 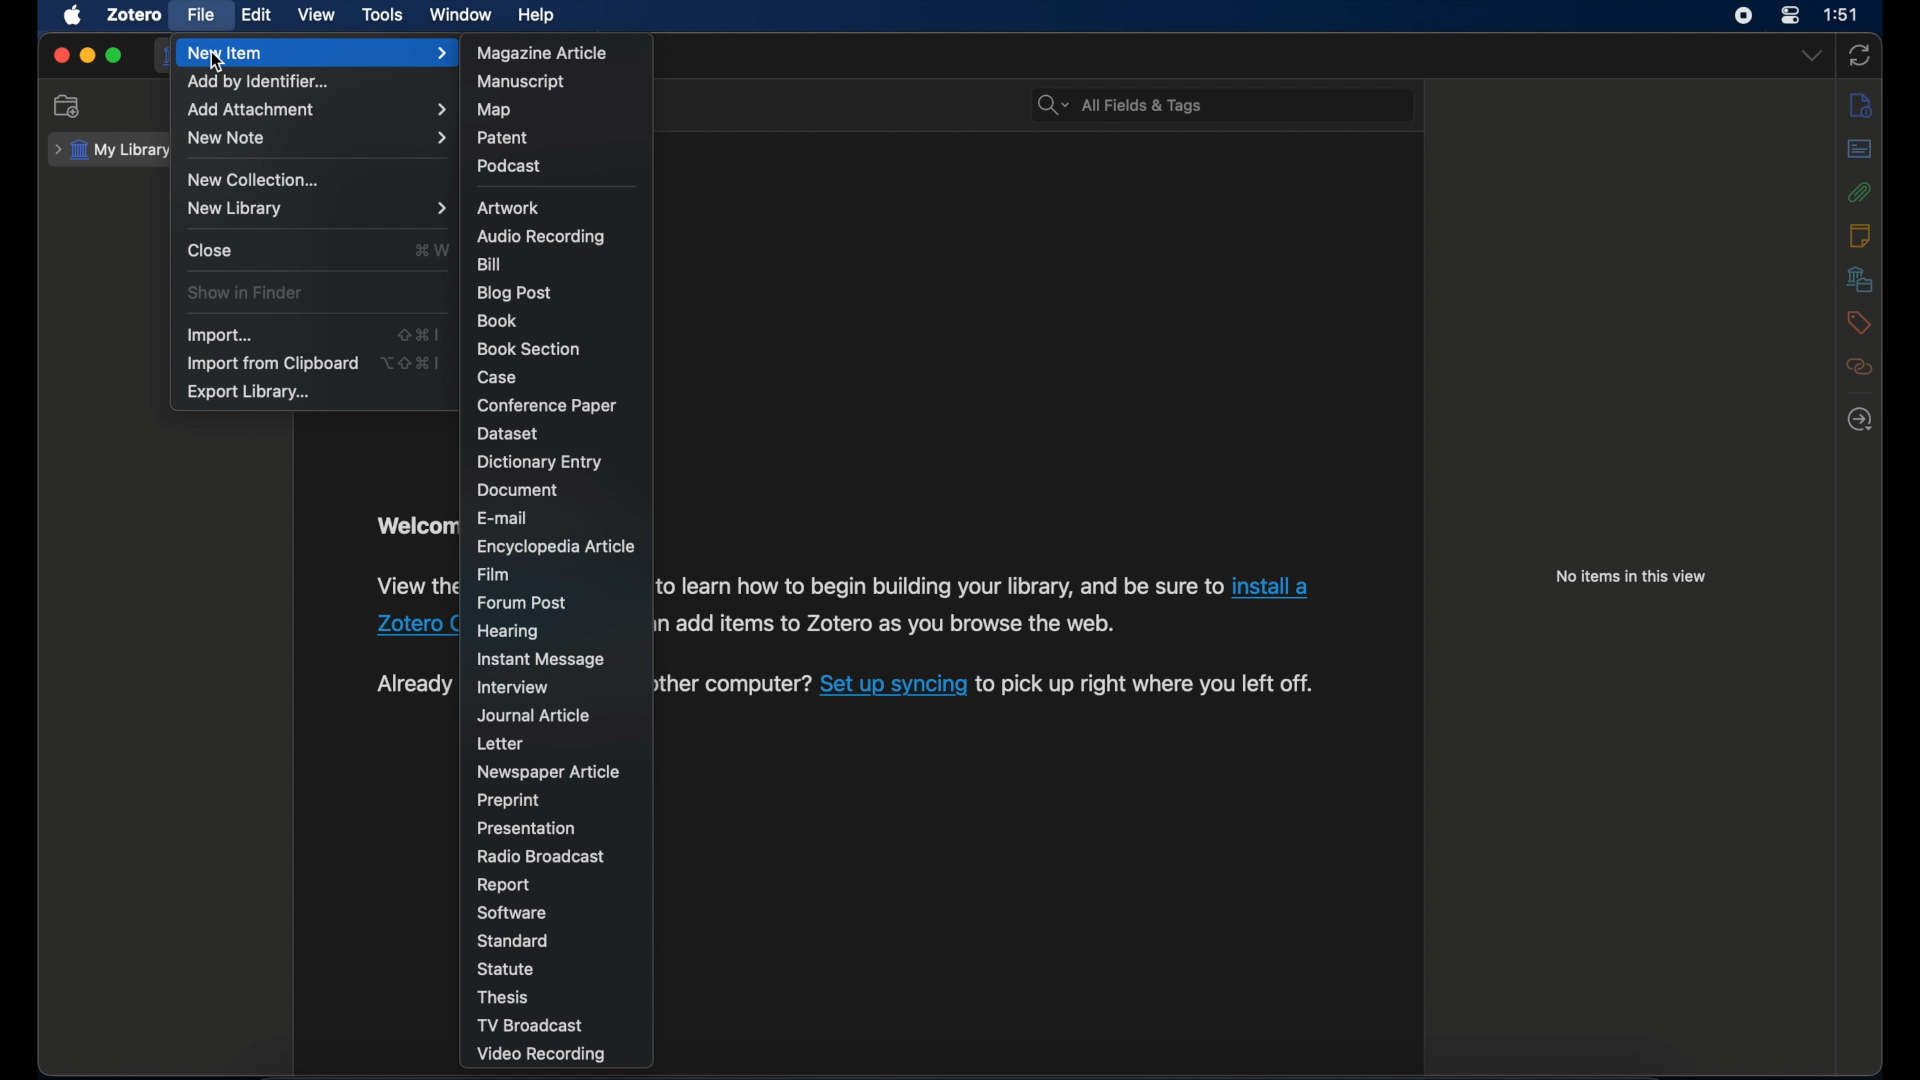 What do you see at coordinates (540, 659) in the screenshot?
I see `instant message` at bounding box center [540, 659].